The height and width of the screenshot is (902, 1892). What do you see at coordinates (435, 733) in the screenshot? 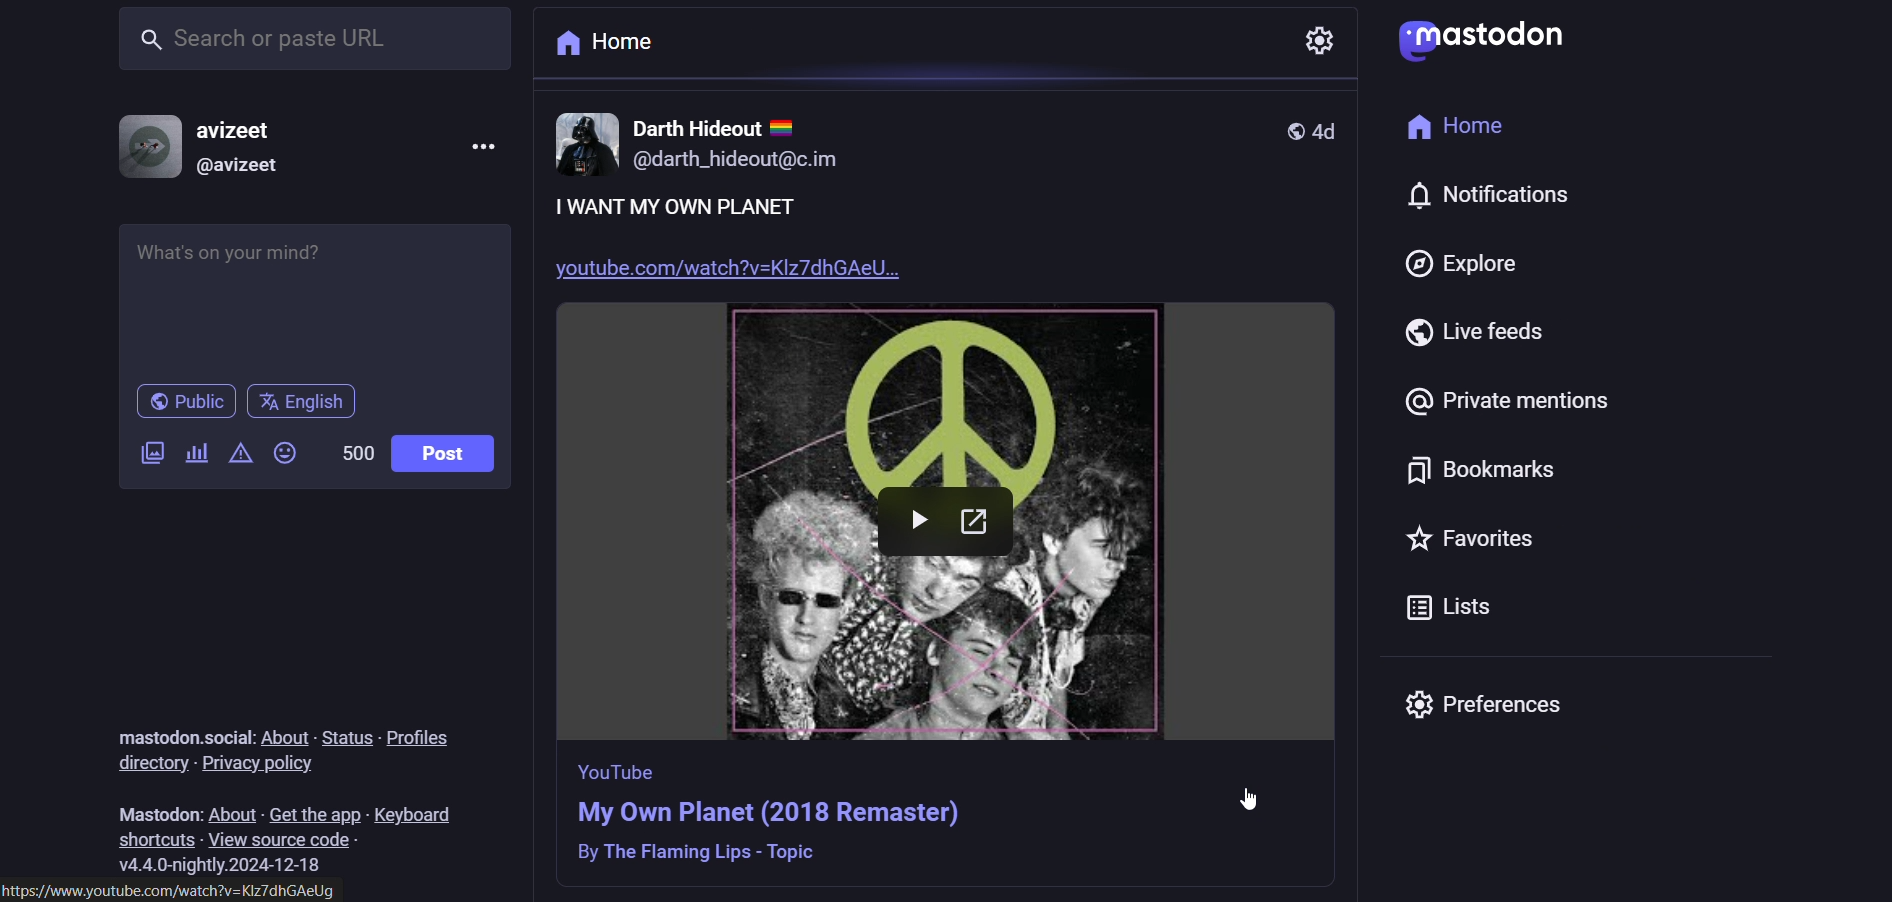
I see `profiles` at bounding box center [435, 733].